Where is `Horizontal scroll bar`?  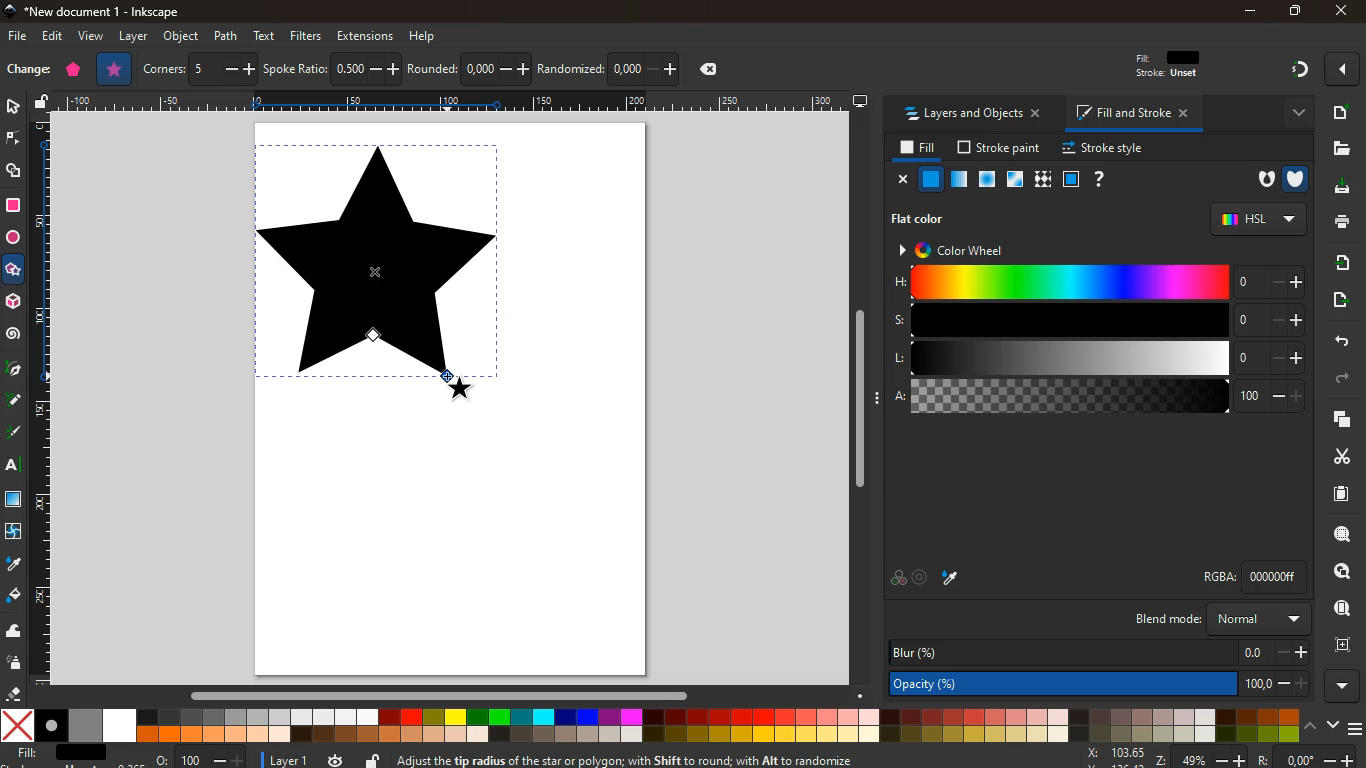
Horizontal scroll bar is located at coordinates (450, 699).